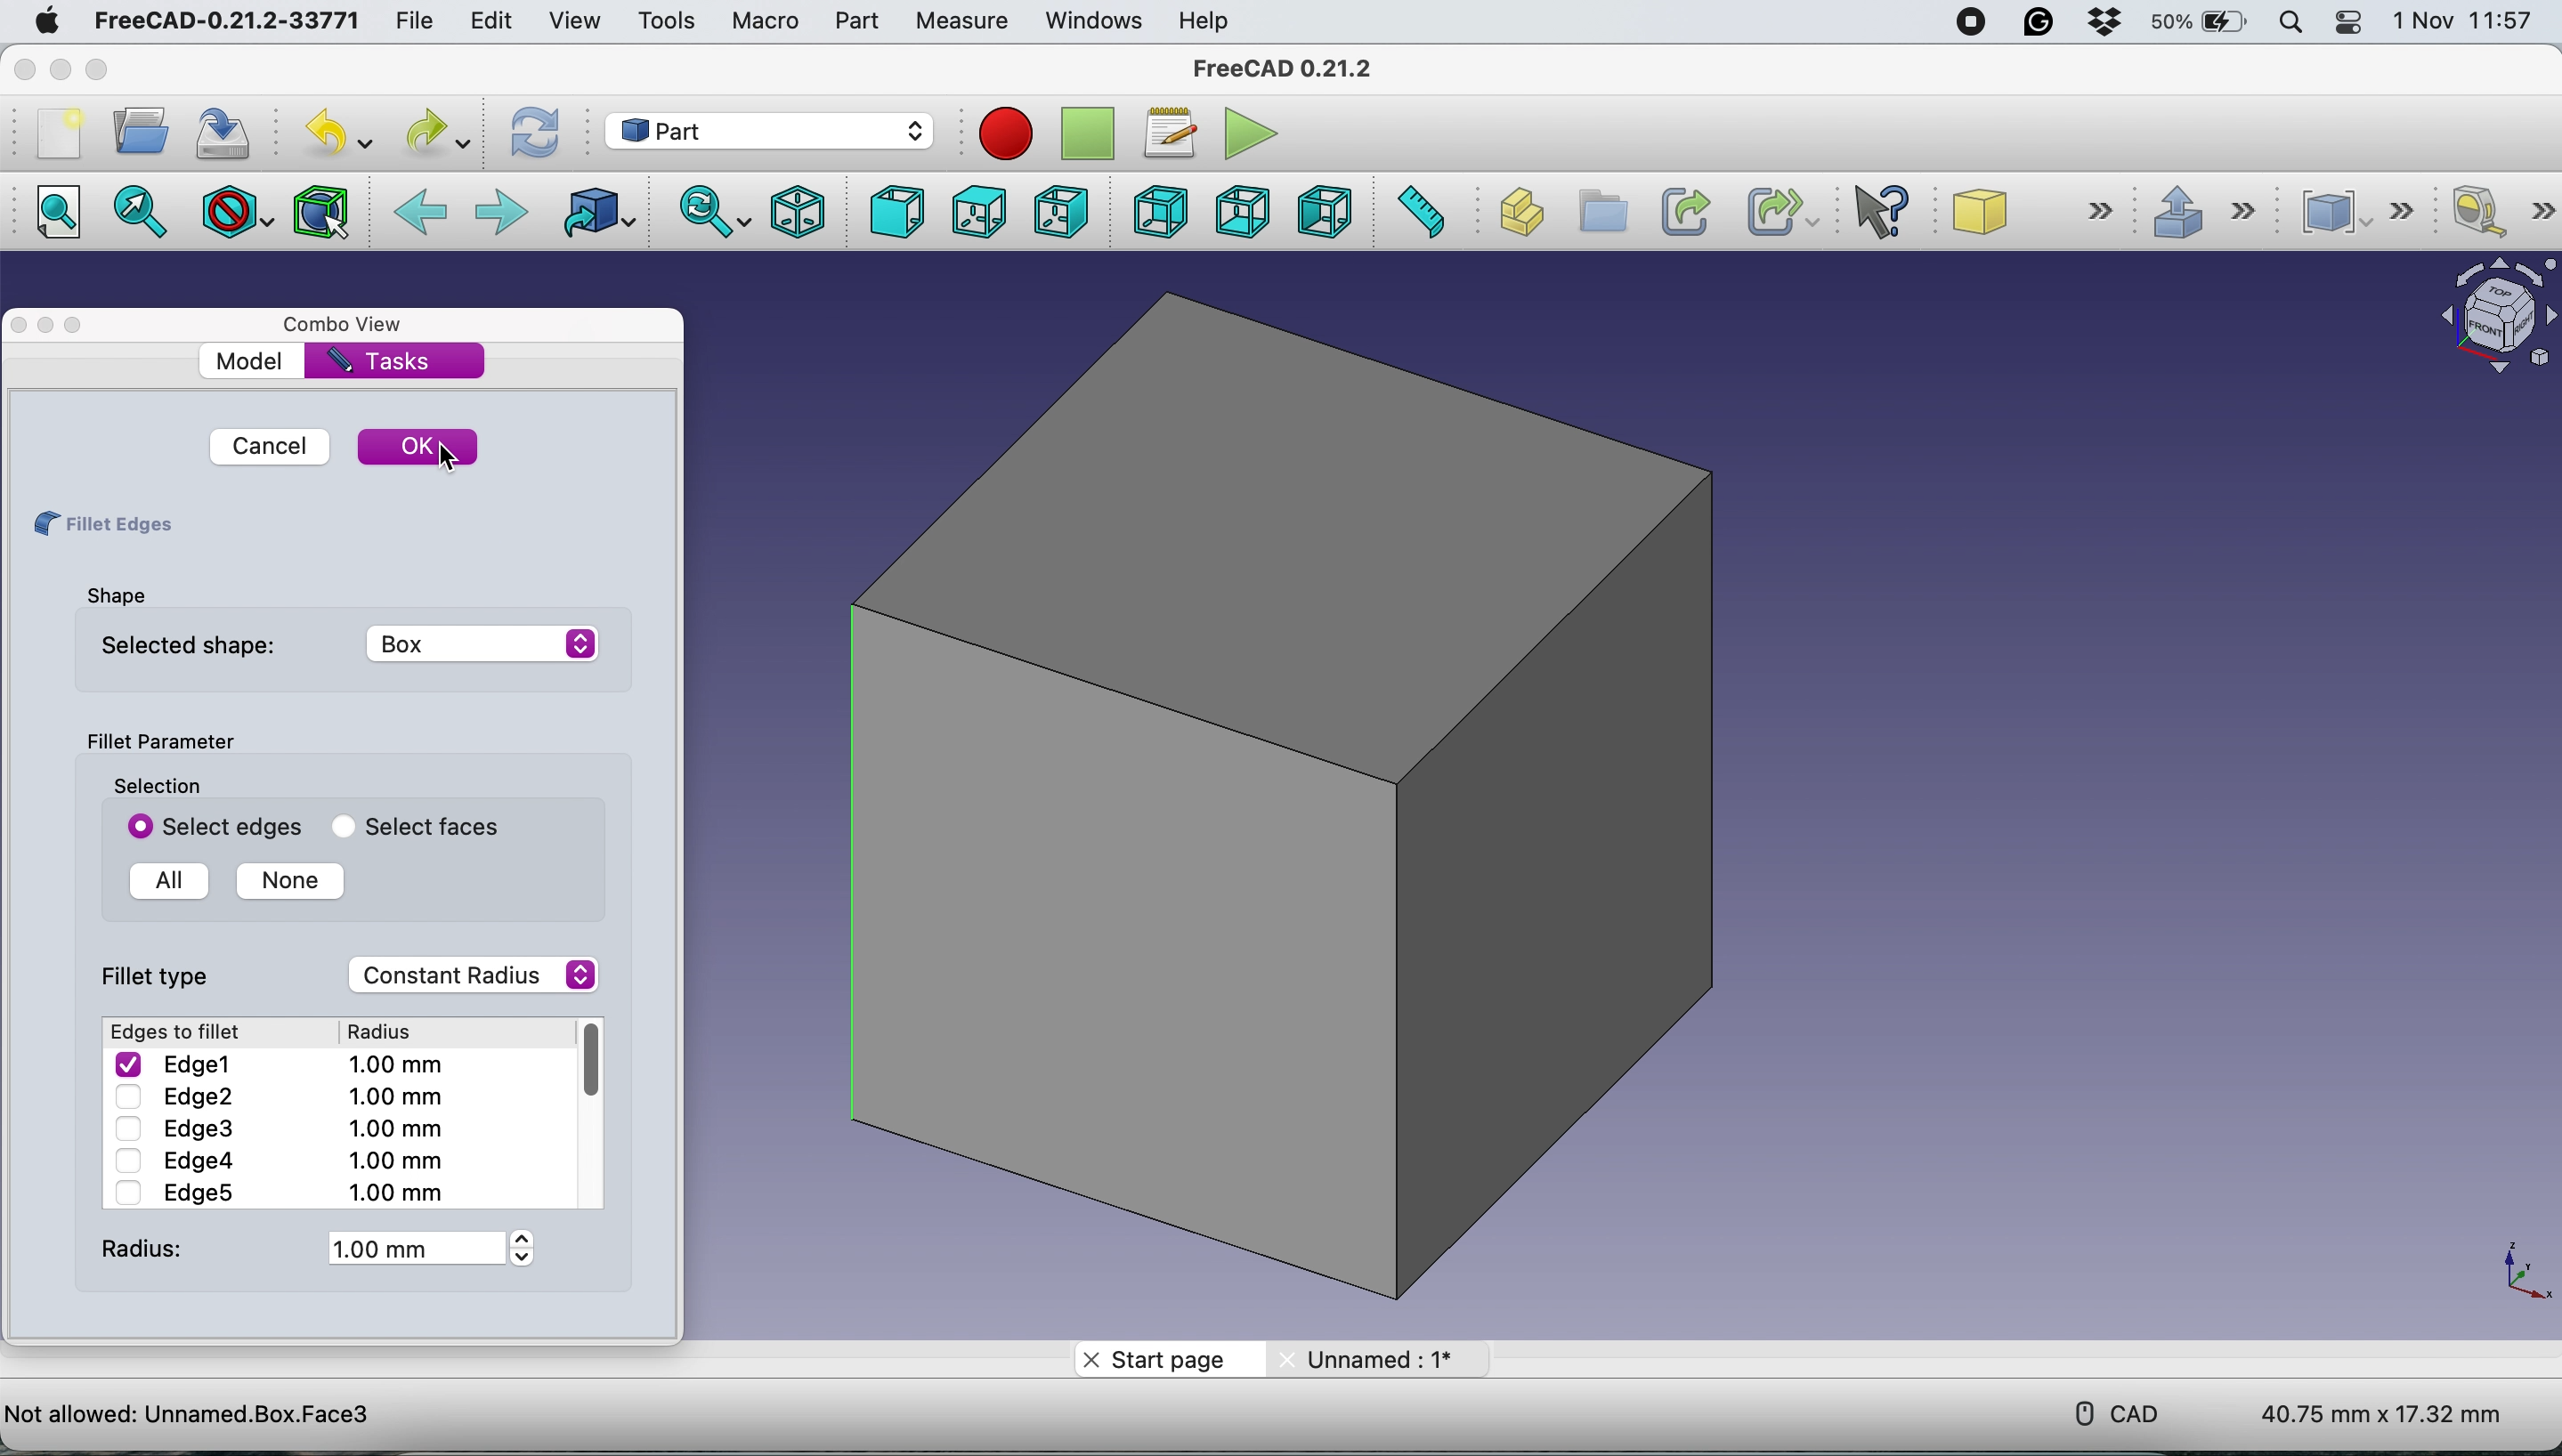  What do you see at coordinates (2031, 210) in the screenshot?
I see `cube` at bounding box center [2031, 210].